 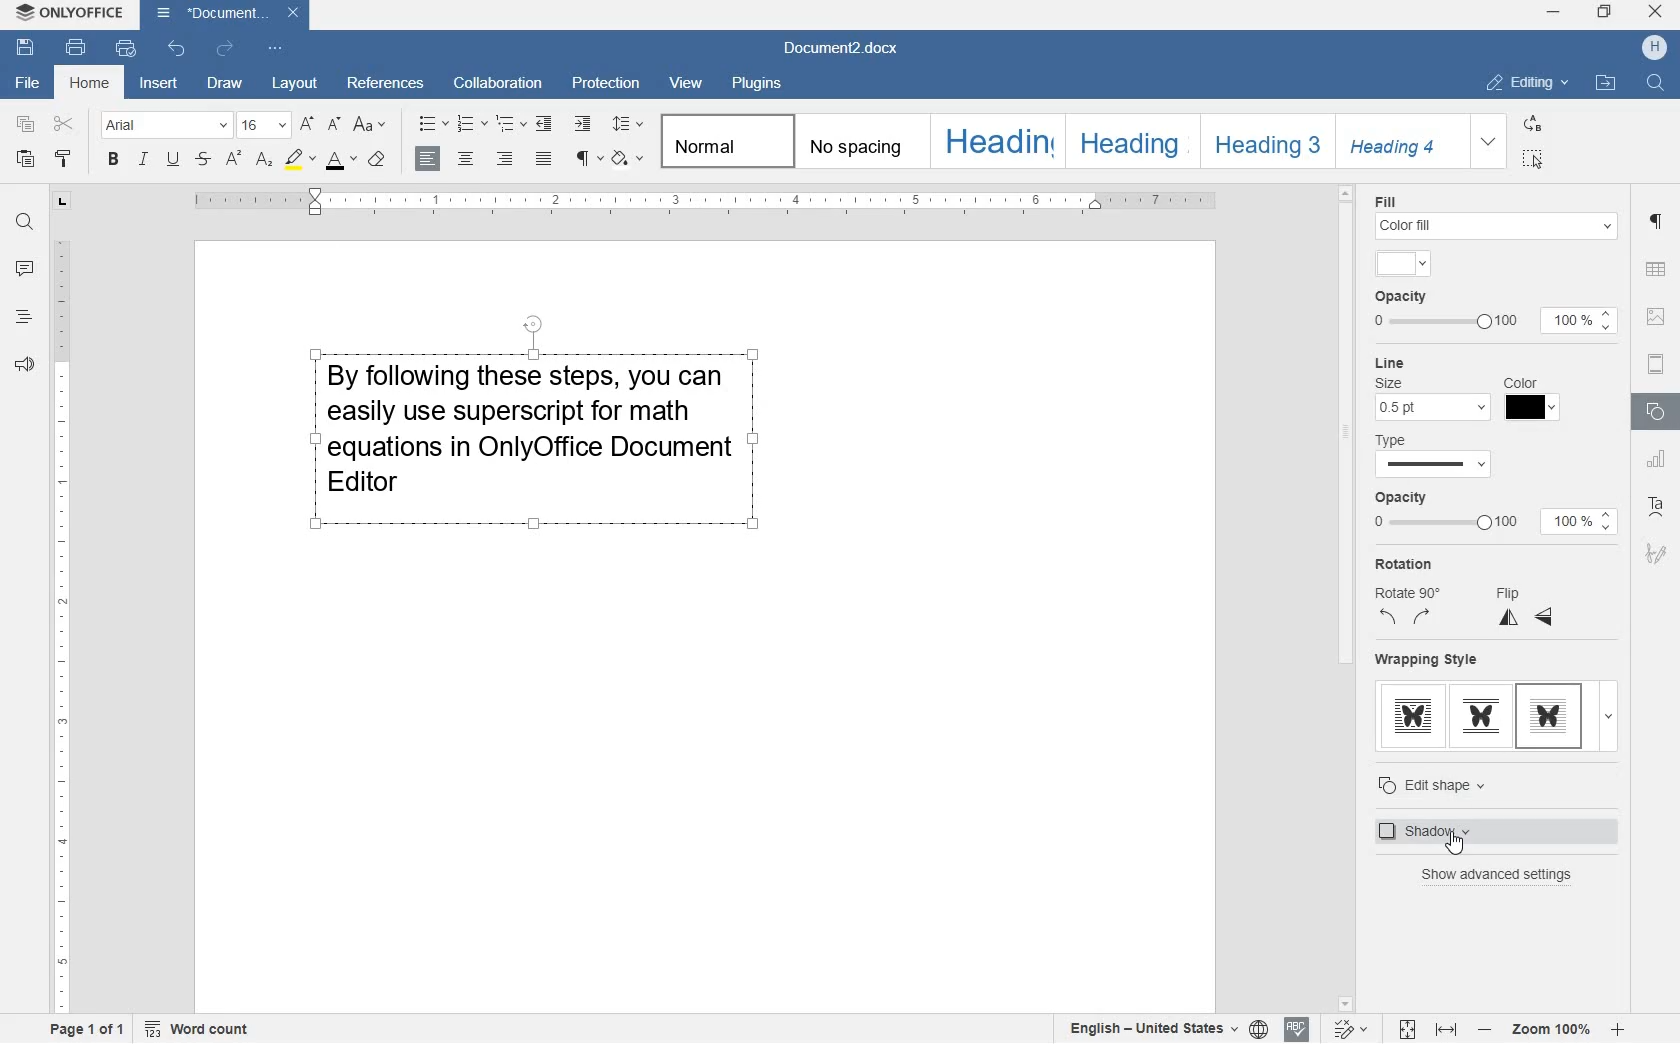 What do you see at coordinates (696, 204) in the screenshot?
I see `ruler` at bounding box center [696, 204].